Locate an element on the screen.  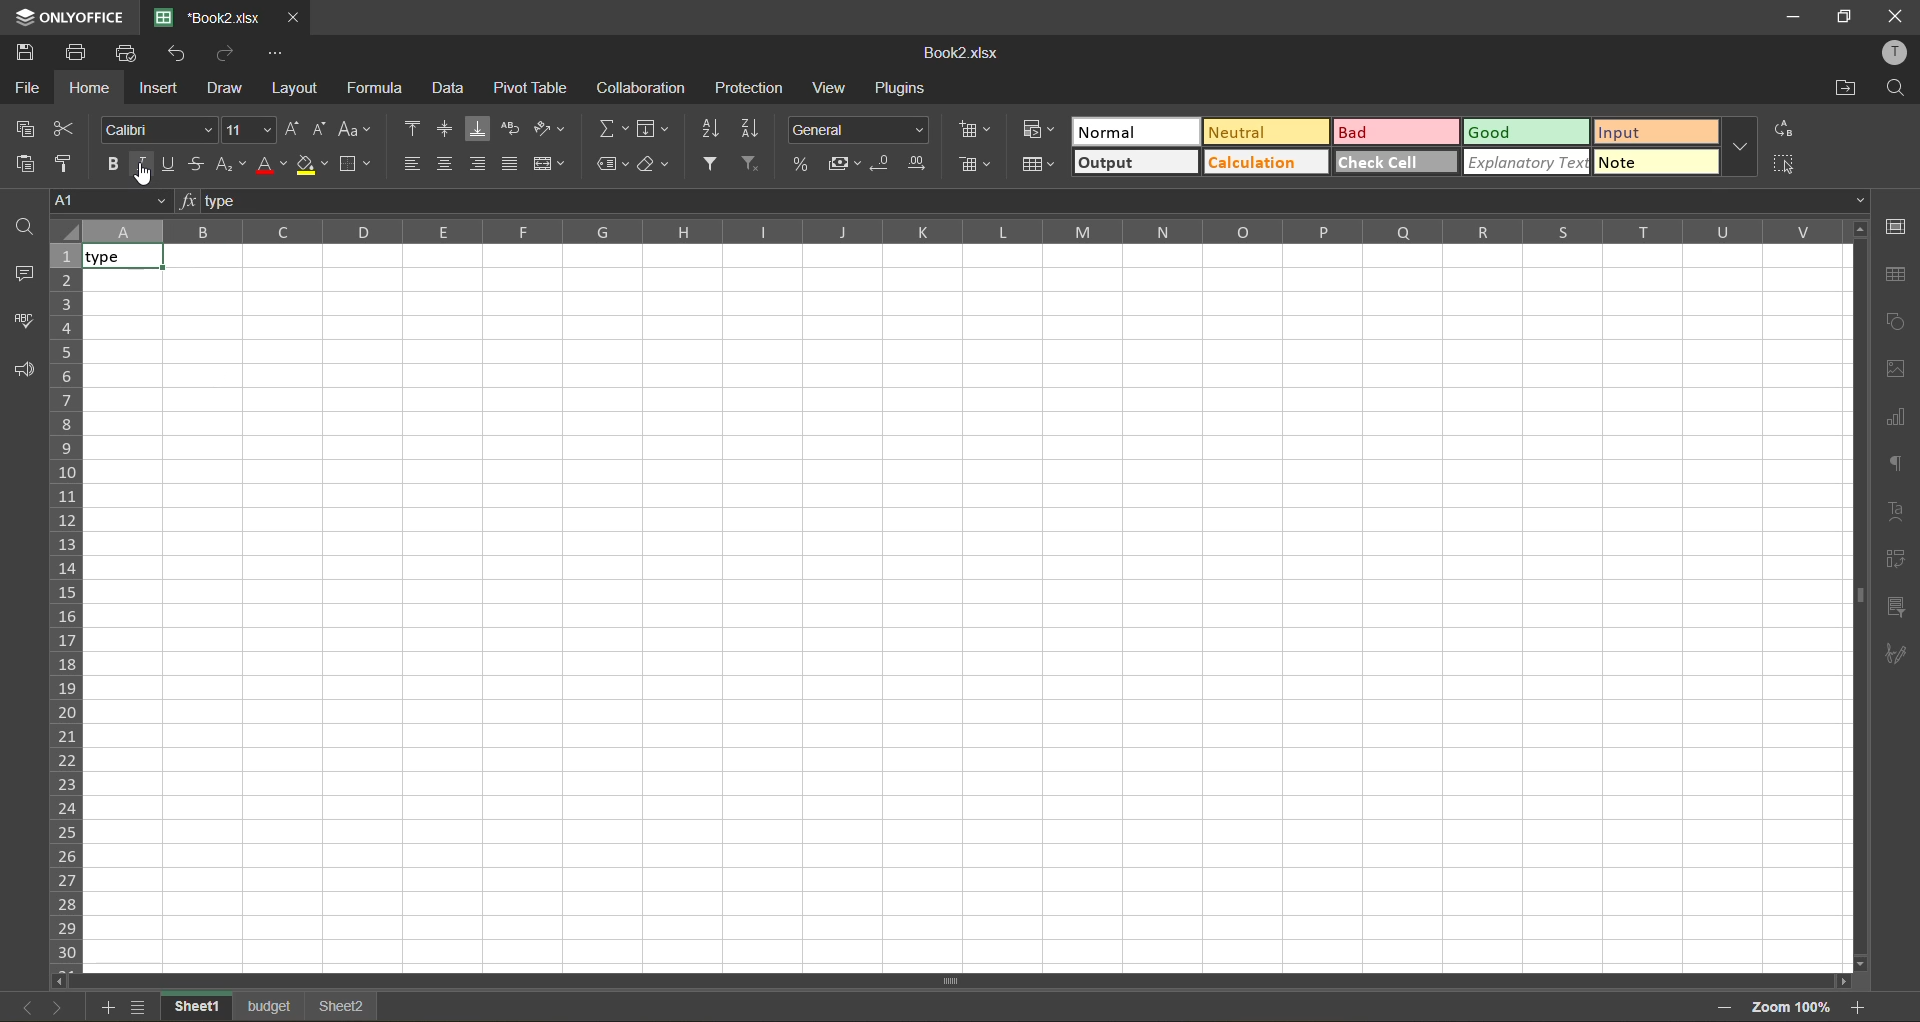
view is located at coordinates (828, 90).